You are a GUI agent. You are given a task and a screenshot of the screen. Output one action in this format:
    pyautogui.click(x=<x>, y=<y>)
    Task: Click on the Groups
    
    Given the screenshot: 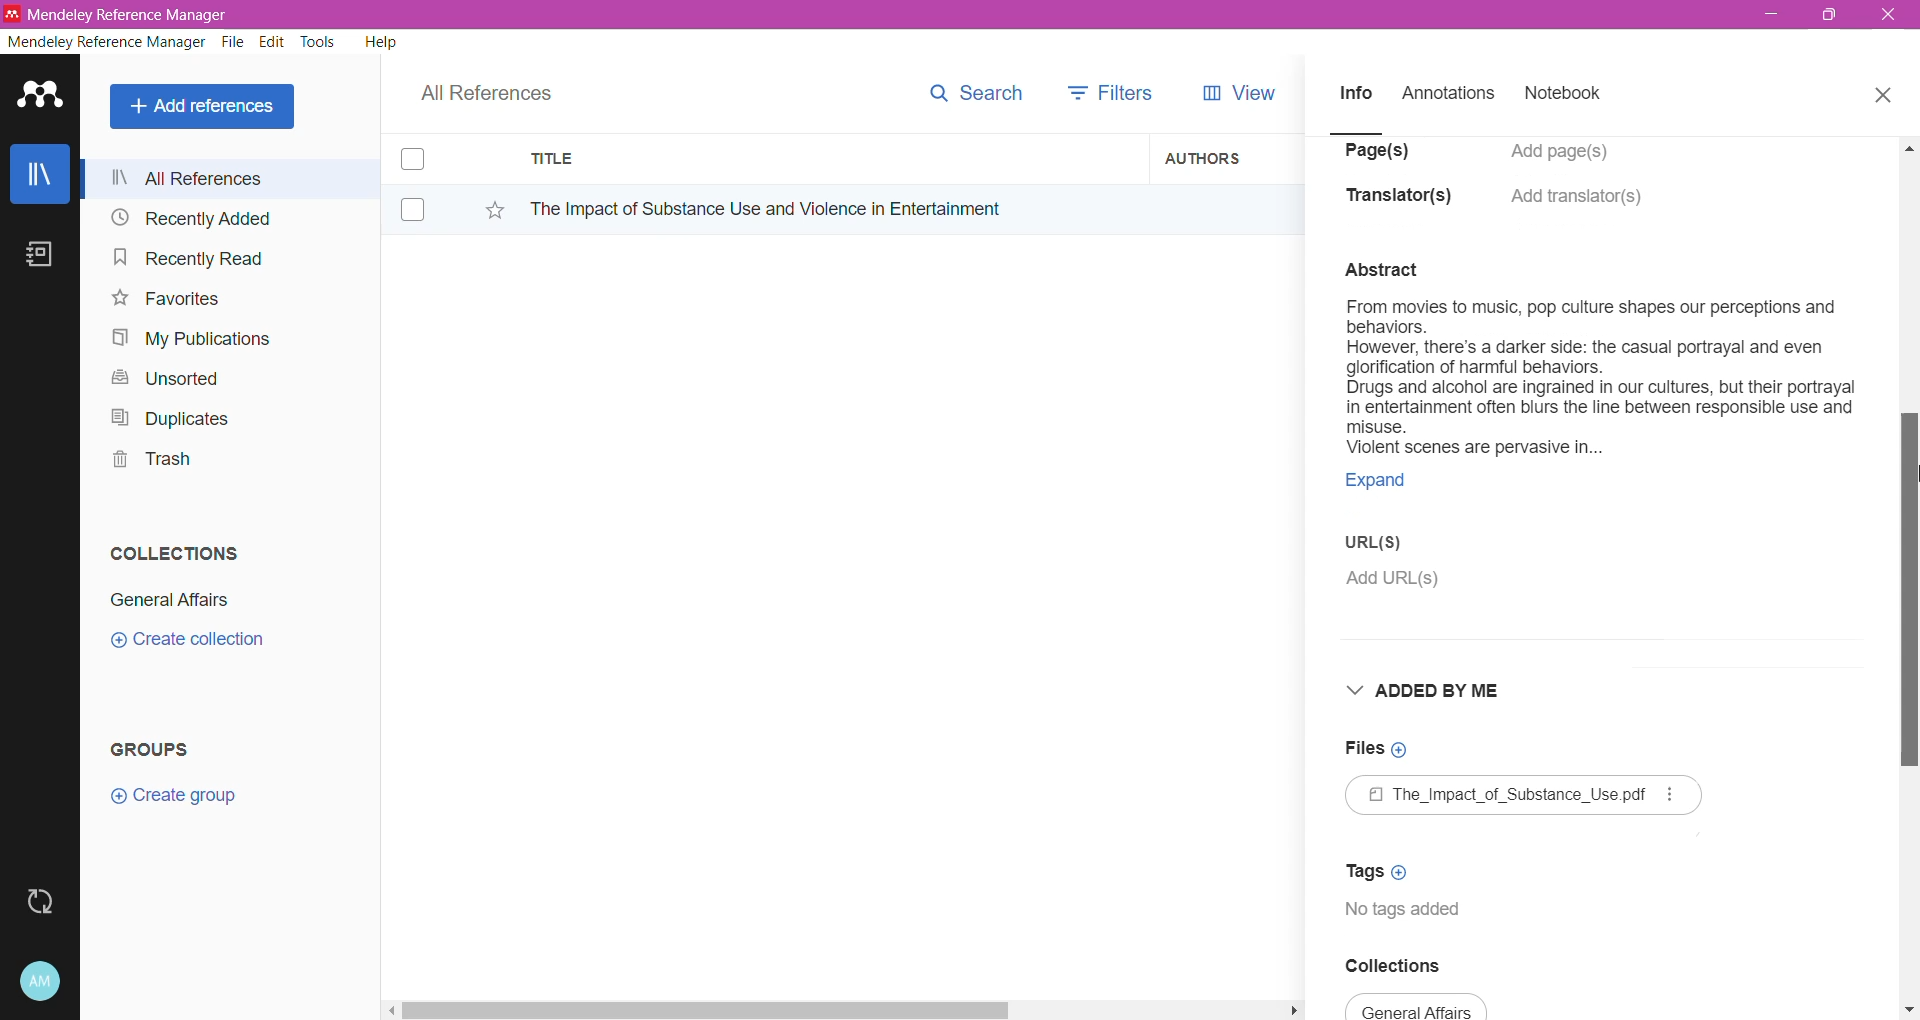 What is the action you would take?
    pyautogui.click(x=158, y=748)
    